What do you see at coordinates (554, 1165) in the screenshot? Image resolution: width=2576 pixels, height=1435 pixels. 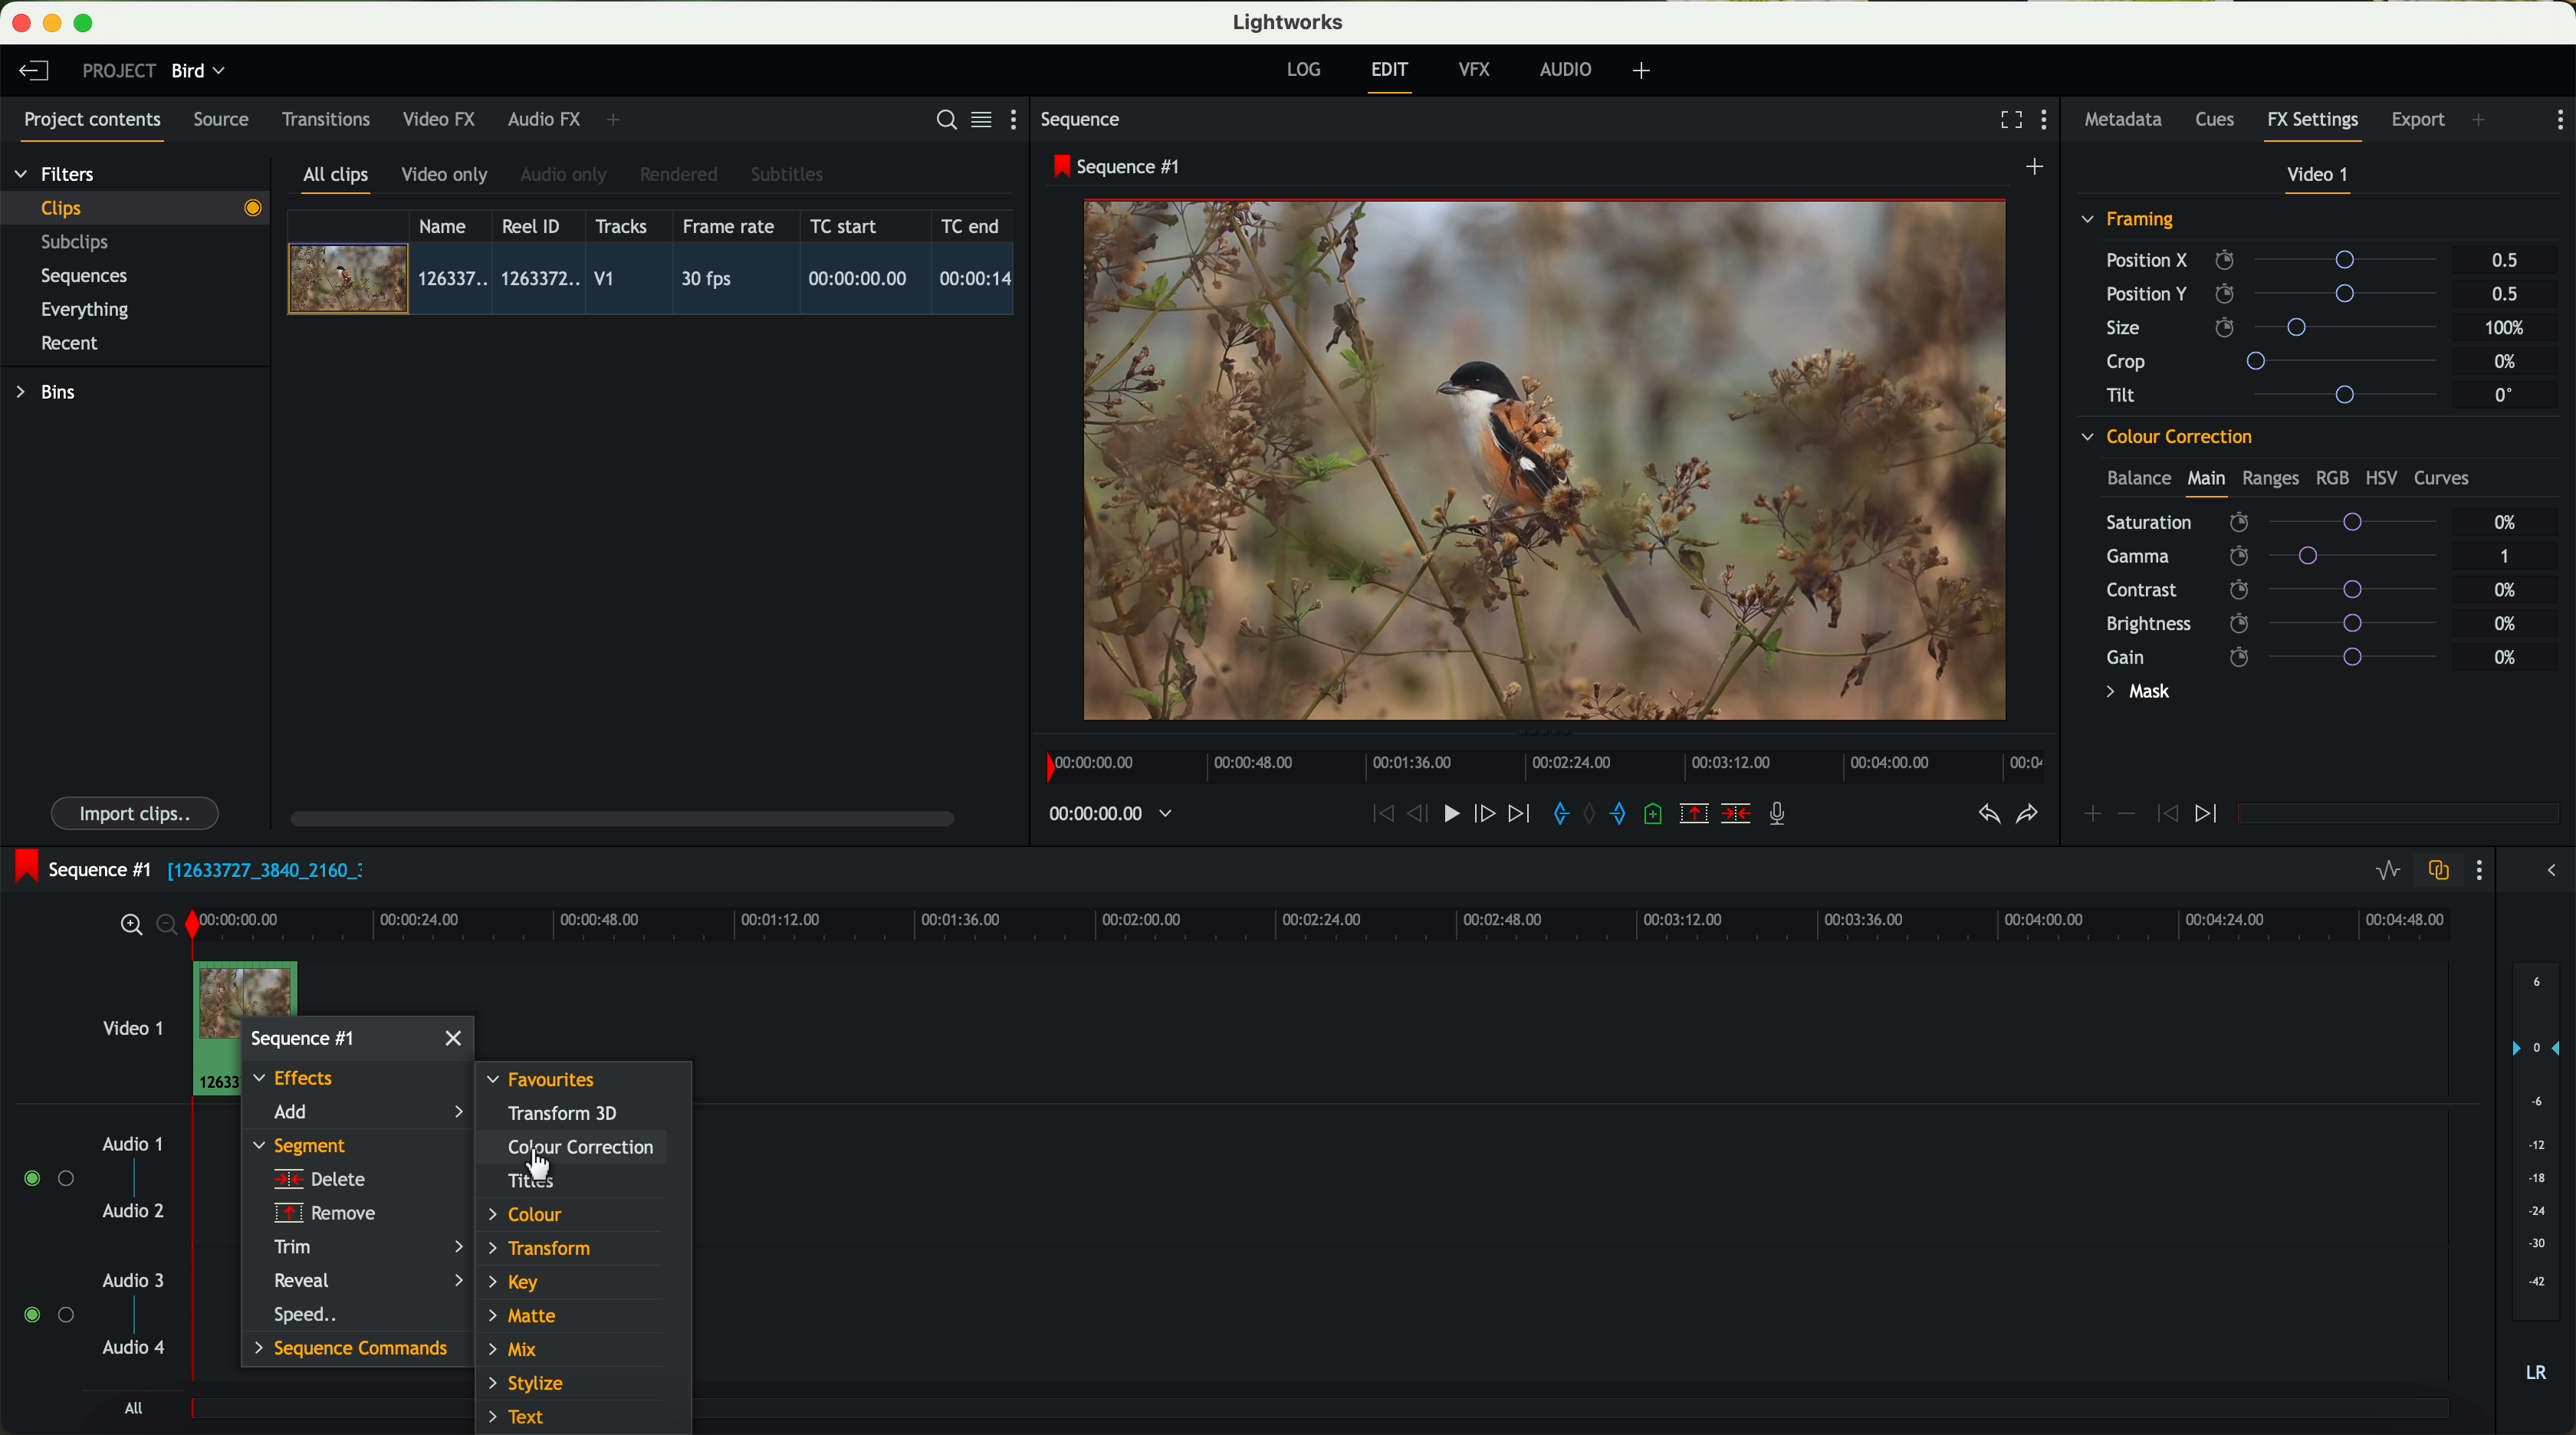 I see `Mouse Pointer` at bounding box center [554, 1165].